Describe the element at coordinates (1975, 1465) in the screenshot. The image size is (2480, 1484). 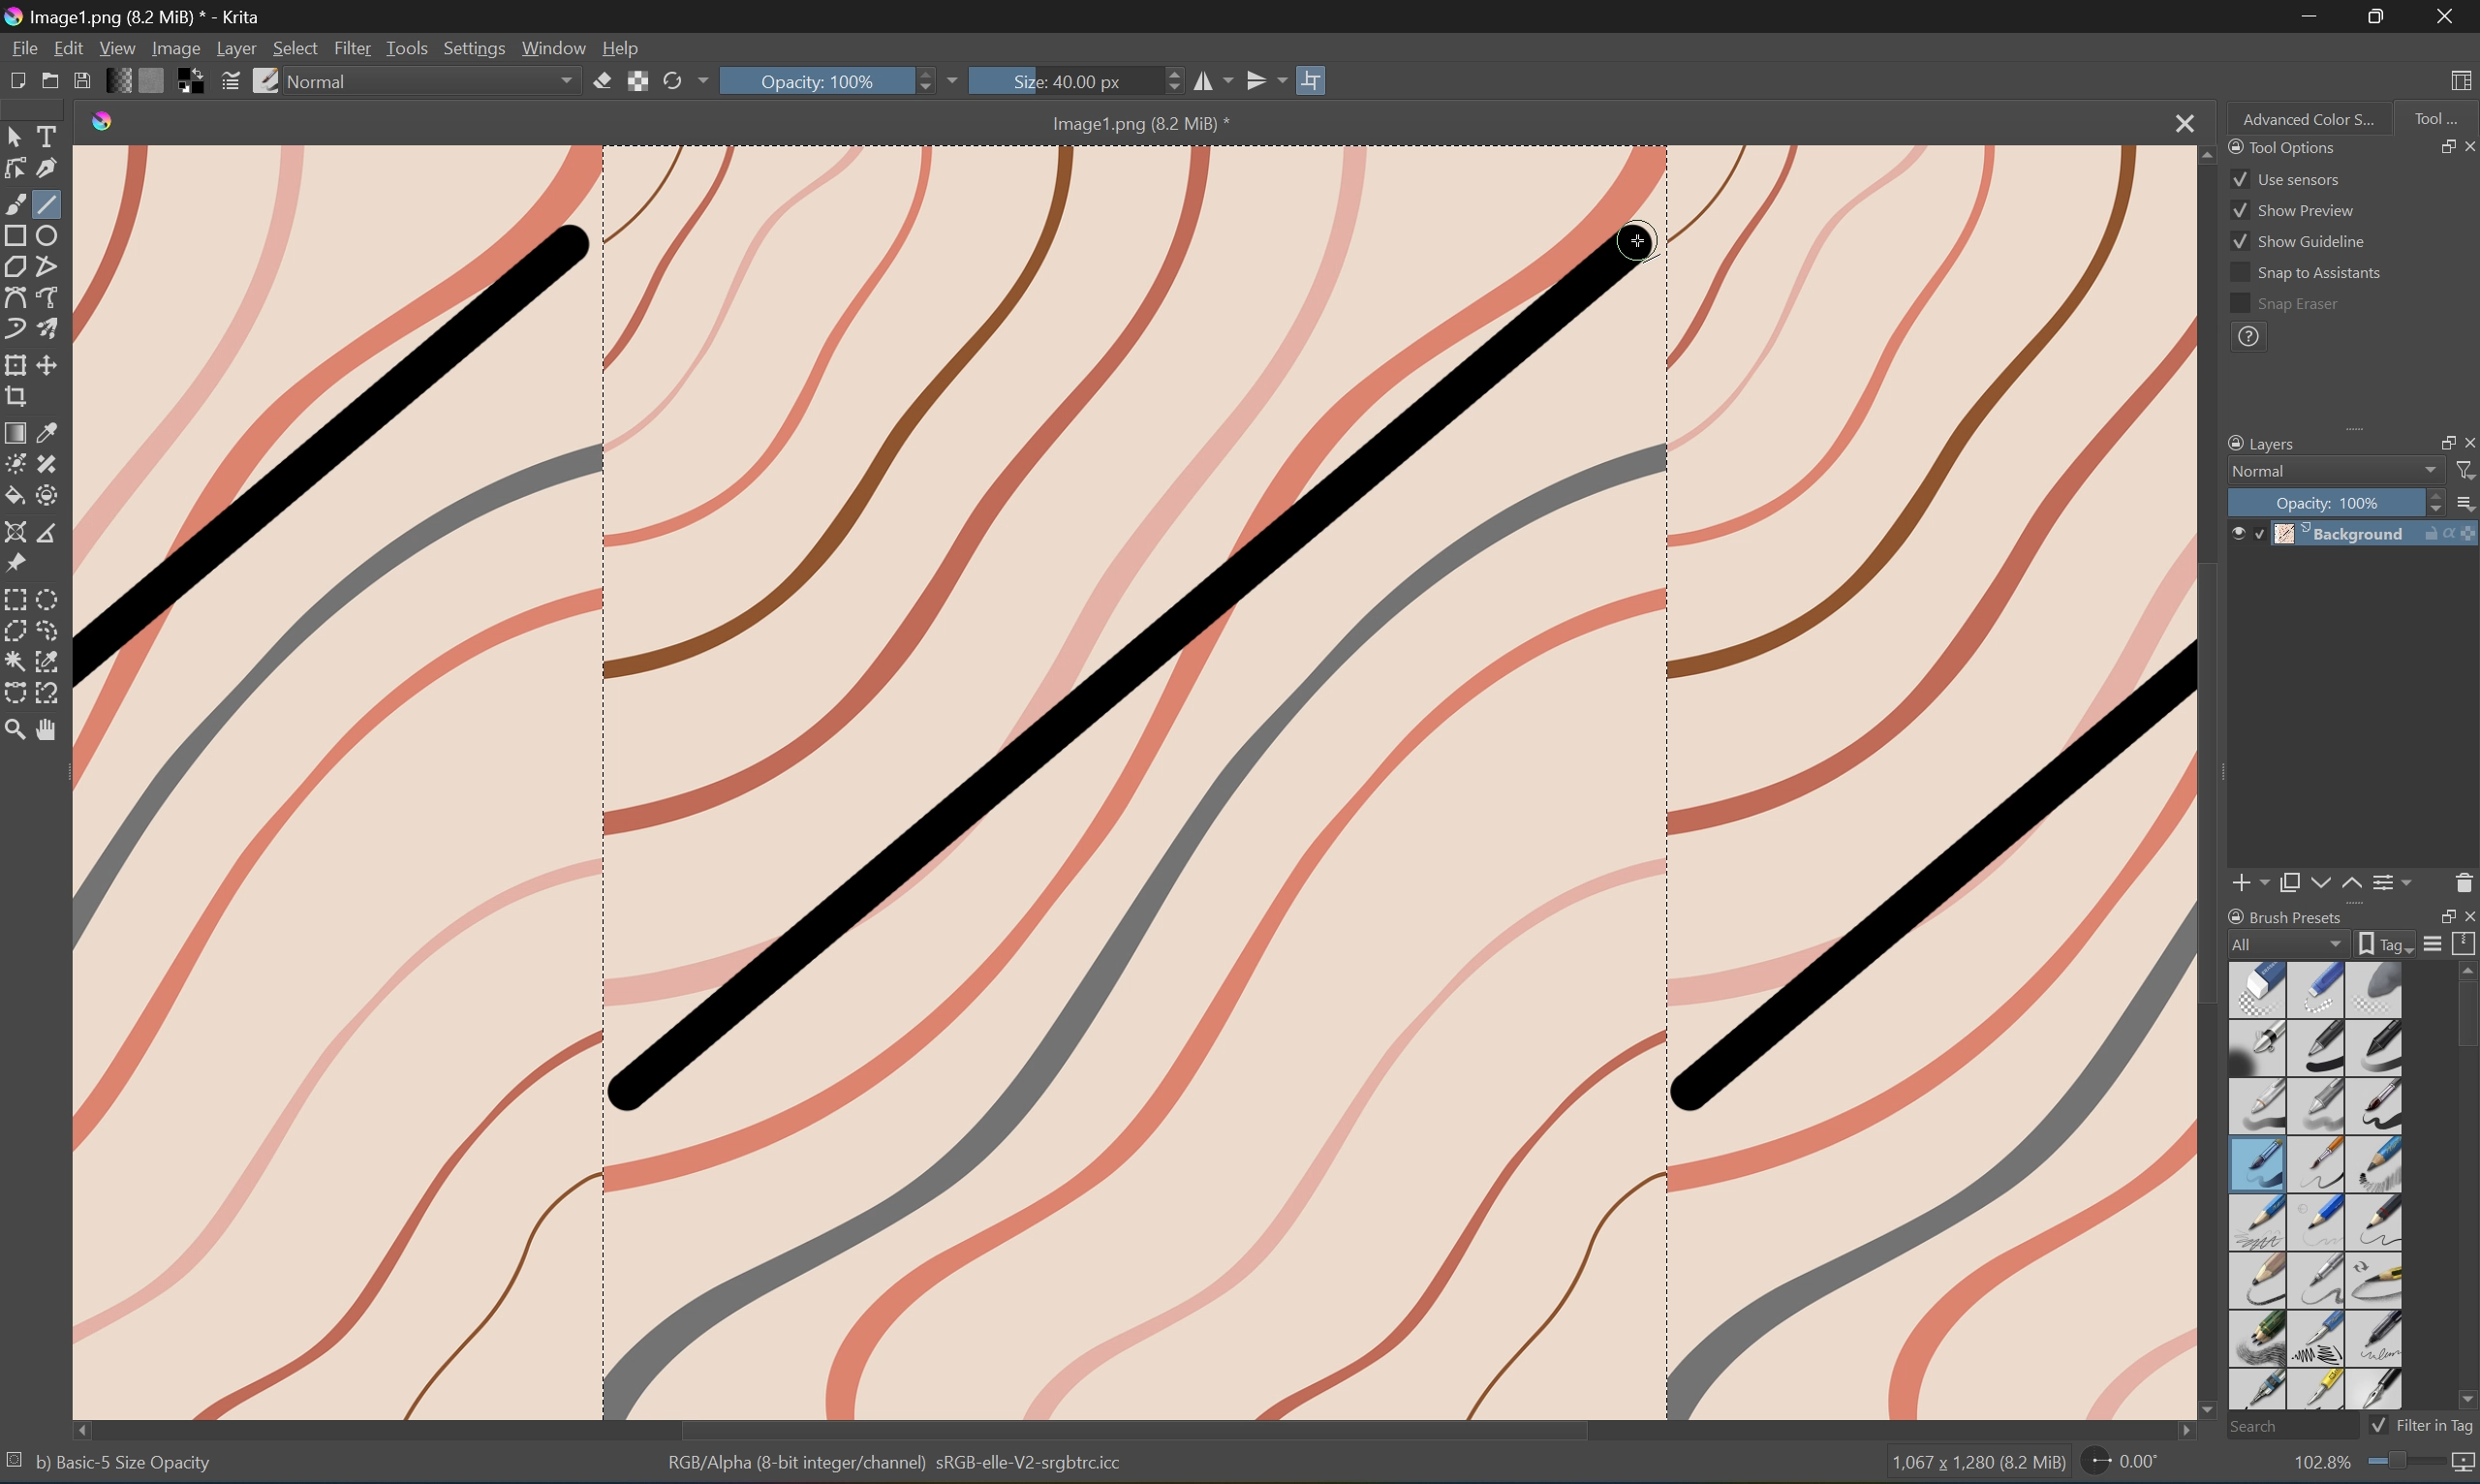
I see `1,067 * 1,280 (3.2 MB)` at that location.